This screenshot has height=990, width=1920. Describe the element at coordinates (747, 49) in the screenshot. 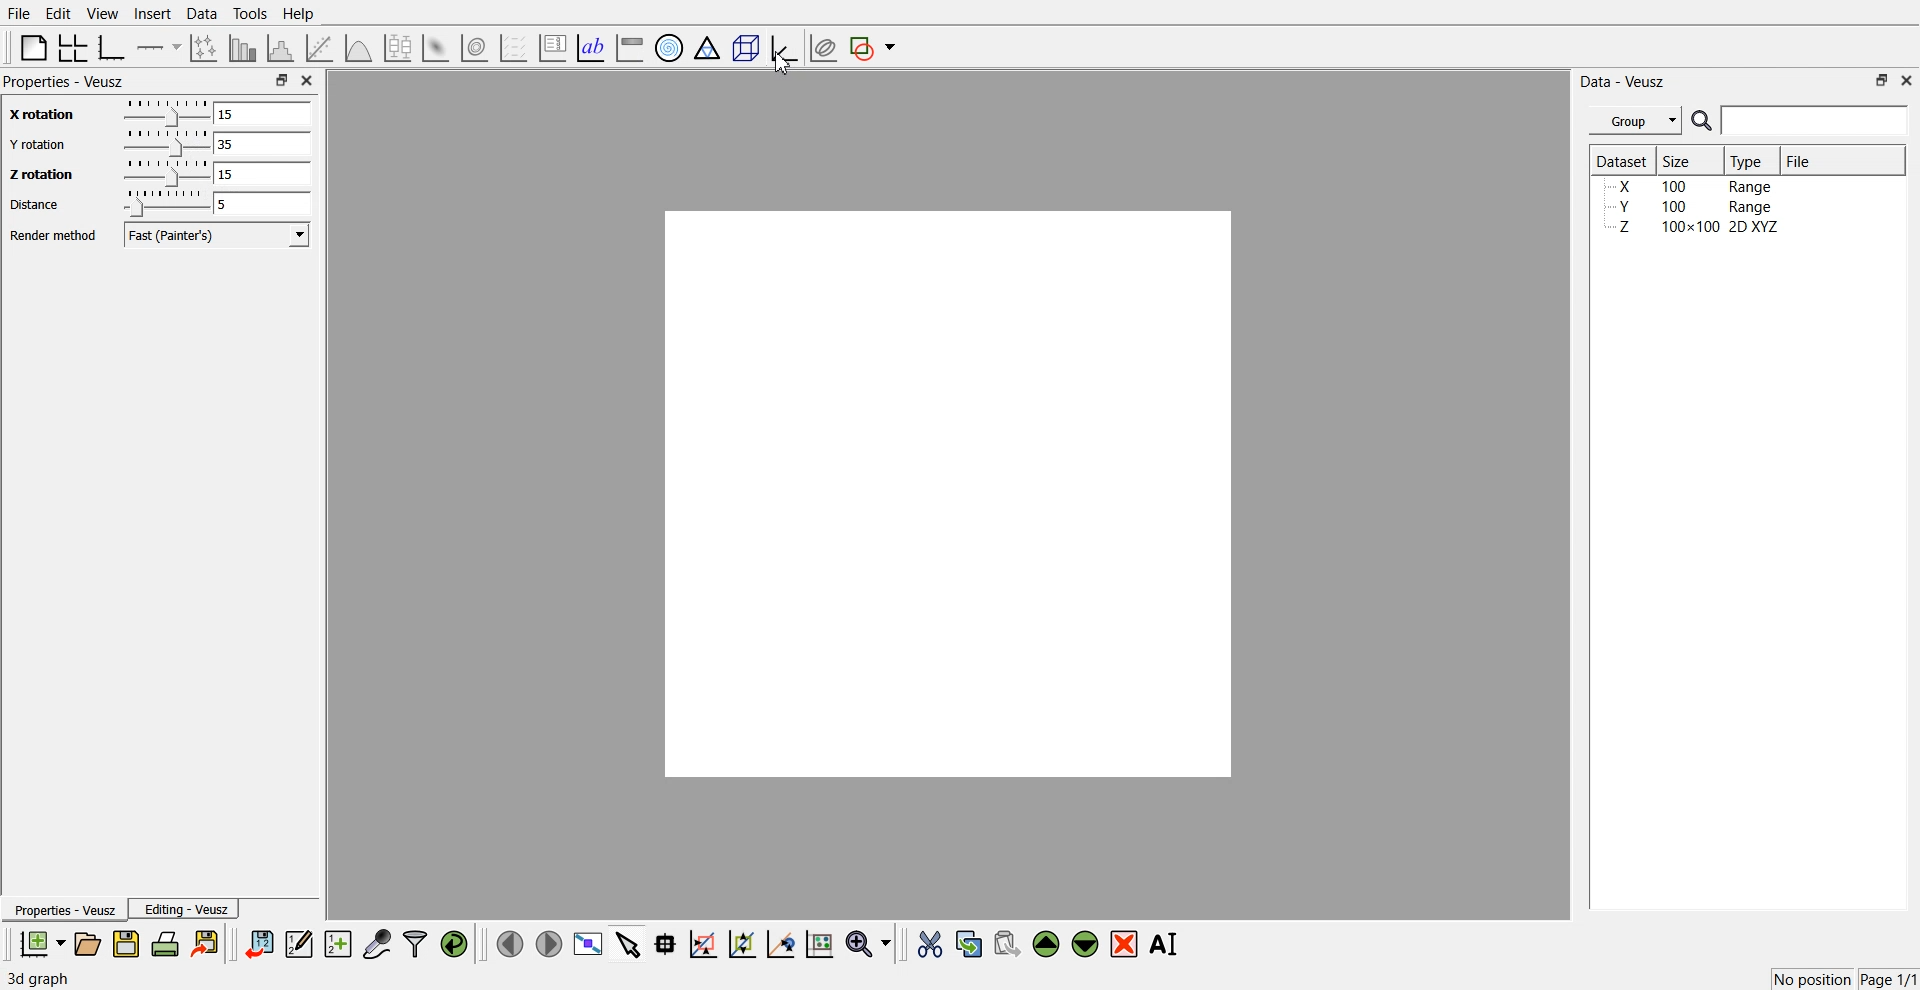

I see `3D Scene` at that location.